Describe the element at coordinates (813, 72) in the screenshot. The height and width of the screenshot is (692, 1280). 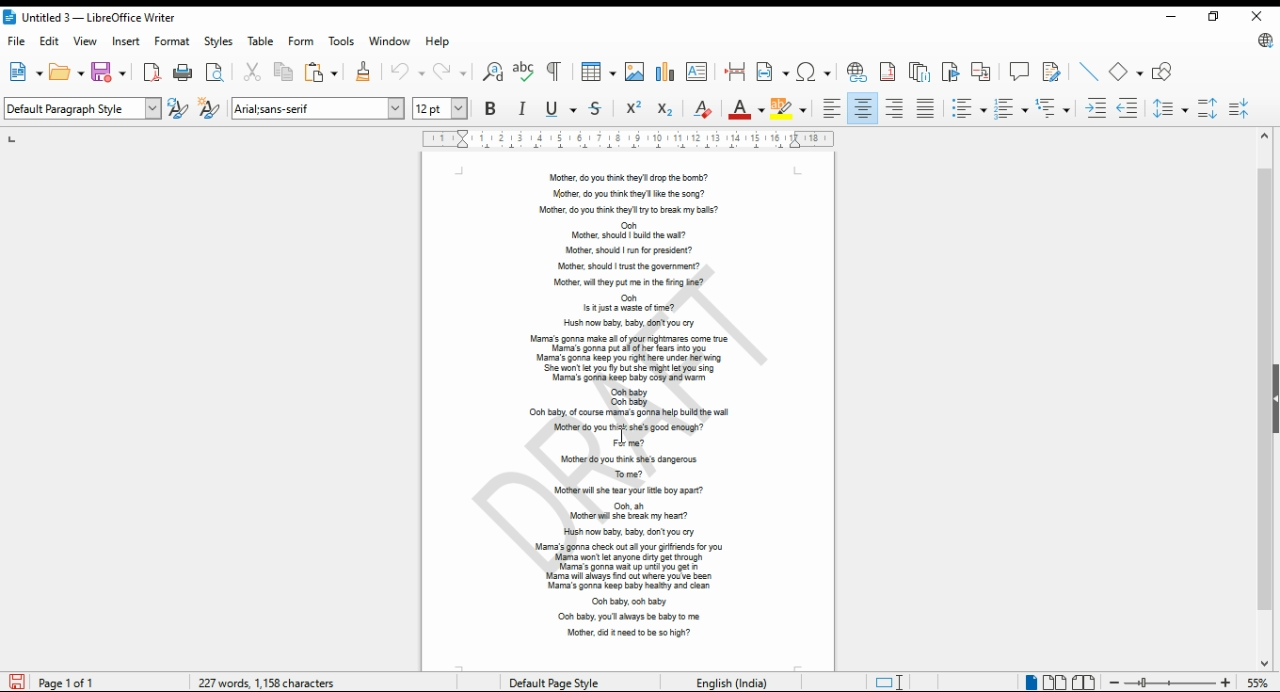
I see `insert special characters` at that location.